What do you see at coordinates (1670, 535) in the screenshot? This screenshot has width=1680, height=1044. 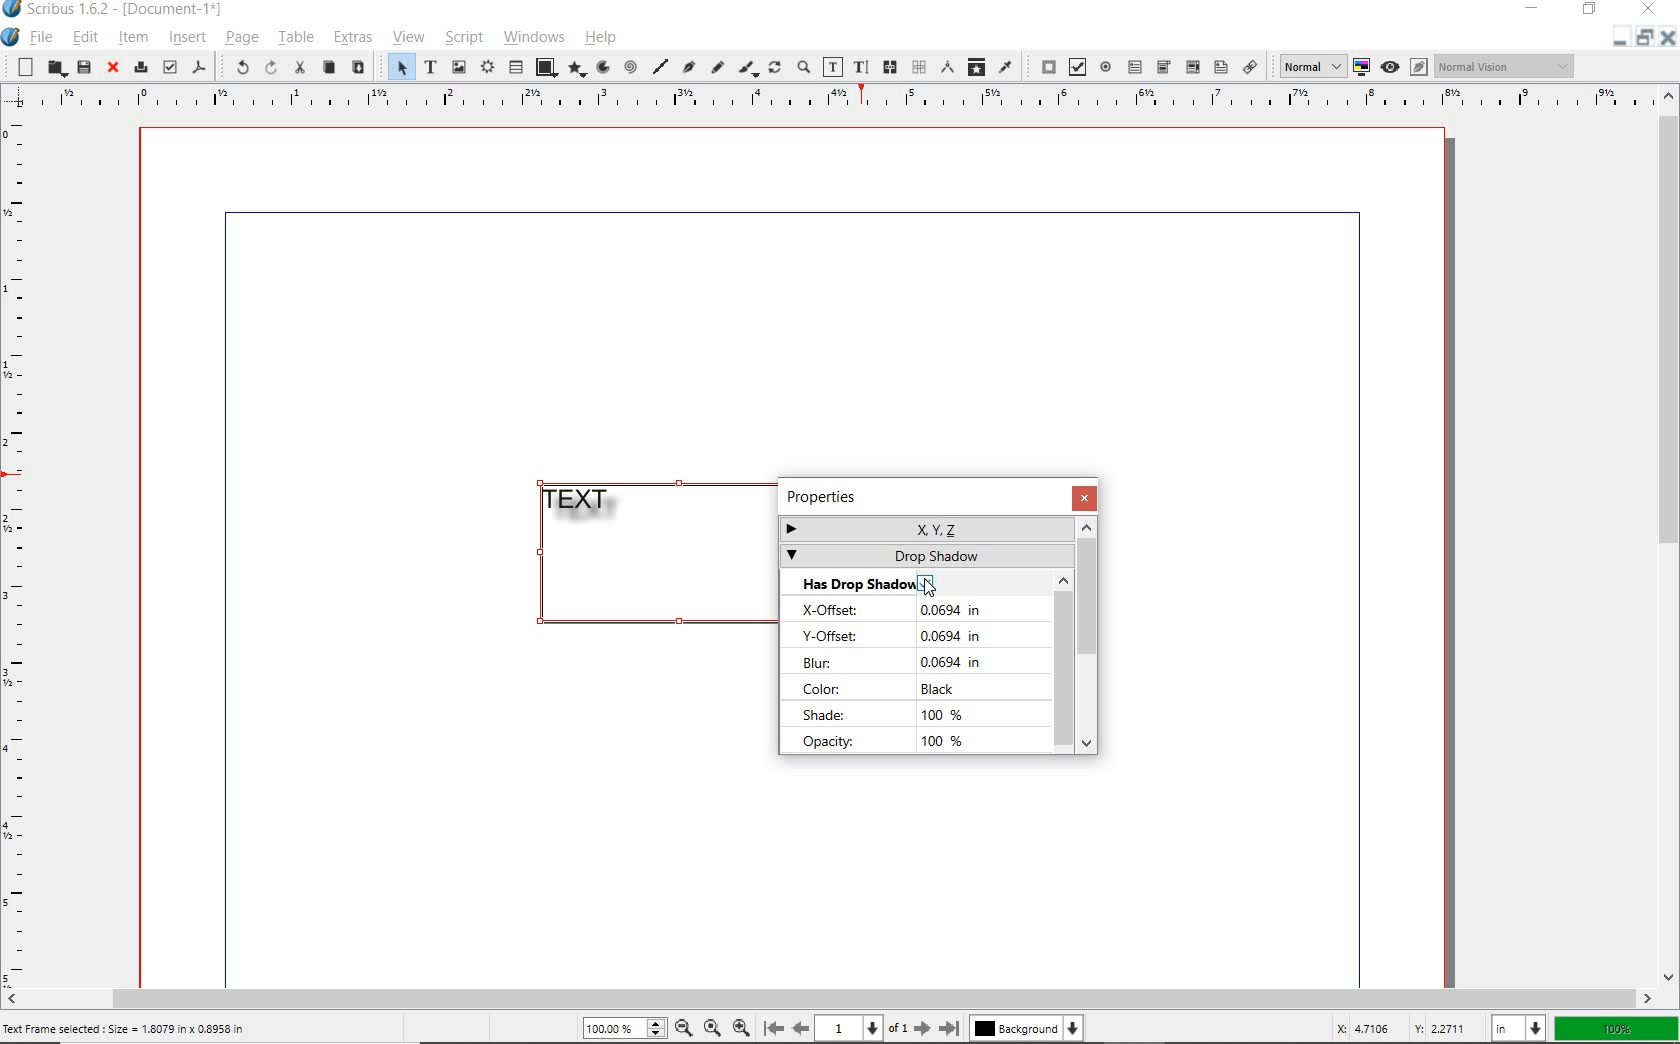 I see `scrollbar` at bounding box center [1670, 535].